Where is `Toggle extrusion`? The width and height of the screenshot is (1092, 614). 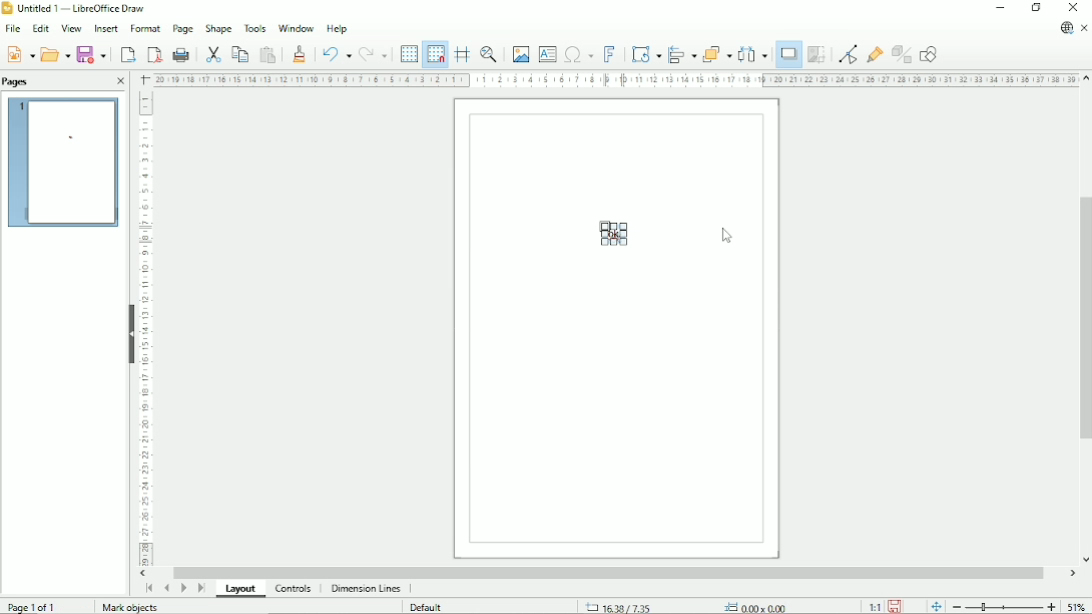
Toggle extrusion is located at coordinates (902, 54).